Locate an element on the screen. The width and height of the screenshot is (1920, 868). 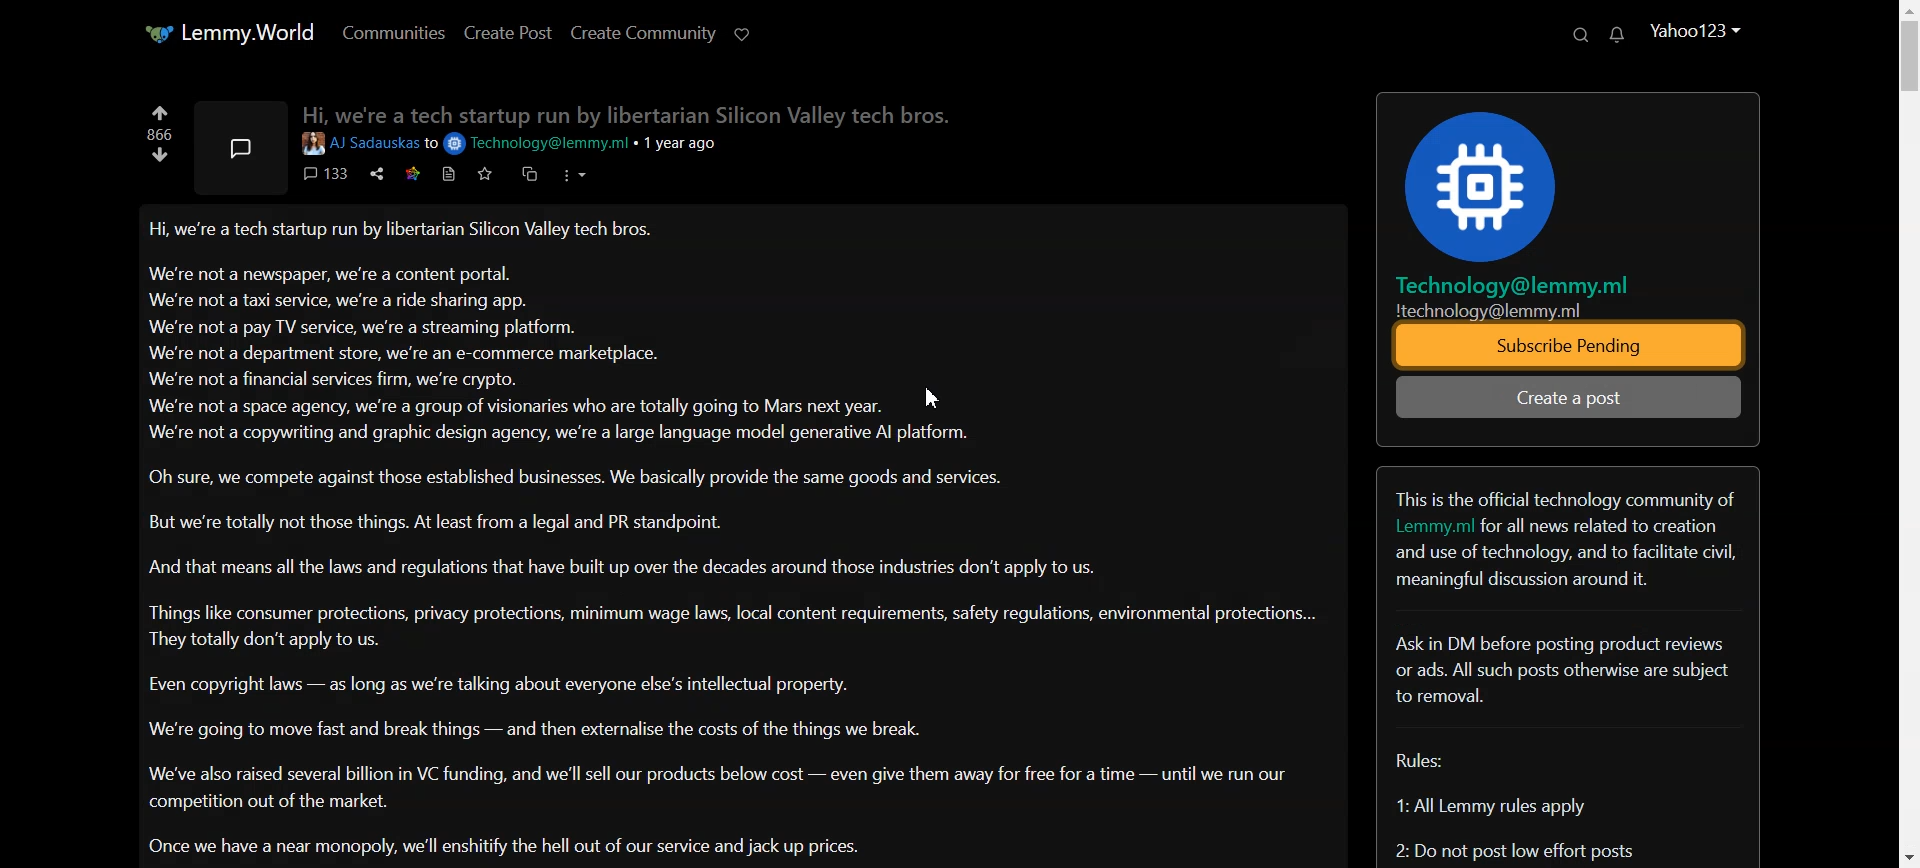
comments is located at coordinates (324, 174).